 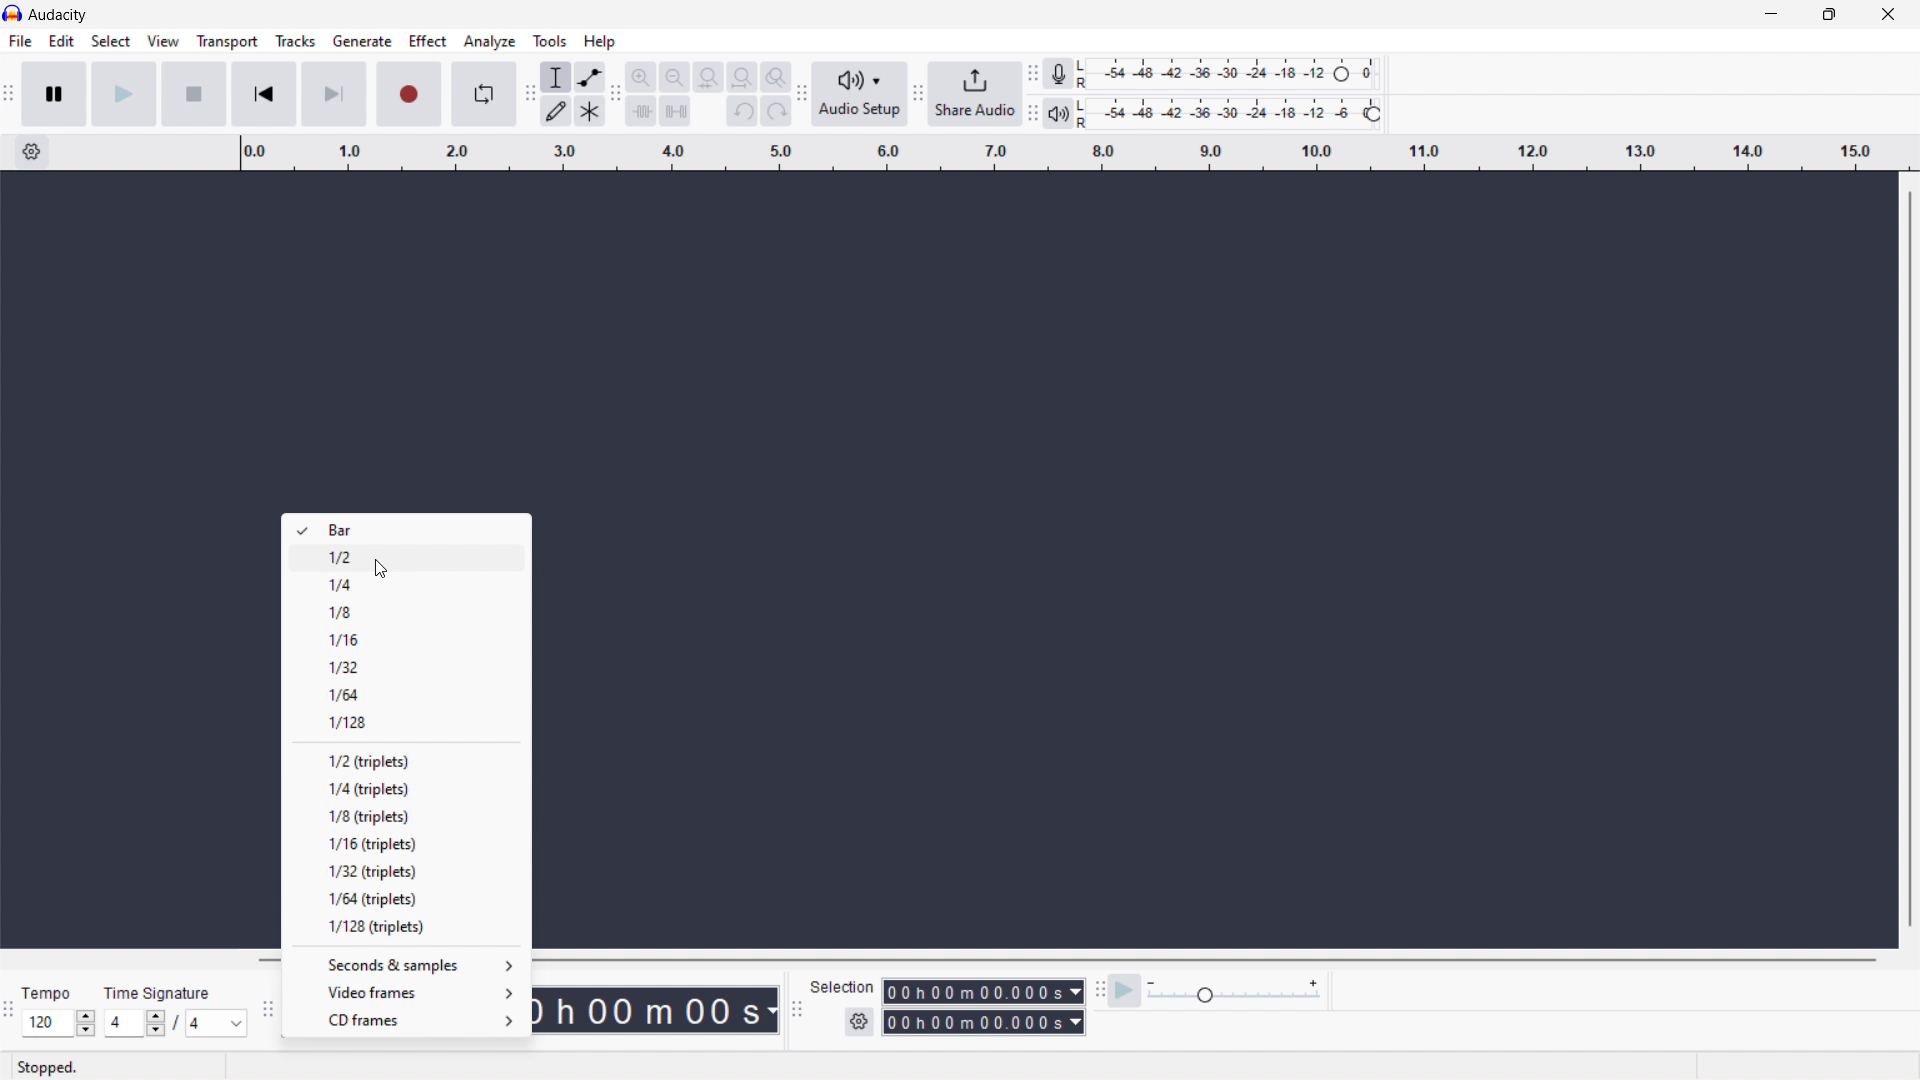 What do you see at coordinates (1206, 959) in the screenshot?
I see `horizontal scrollbar` at bounding box center [1206, 959].